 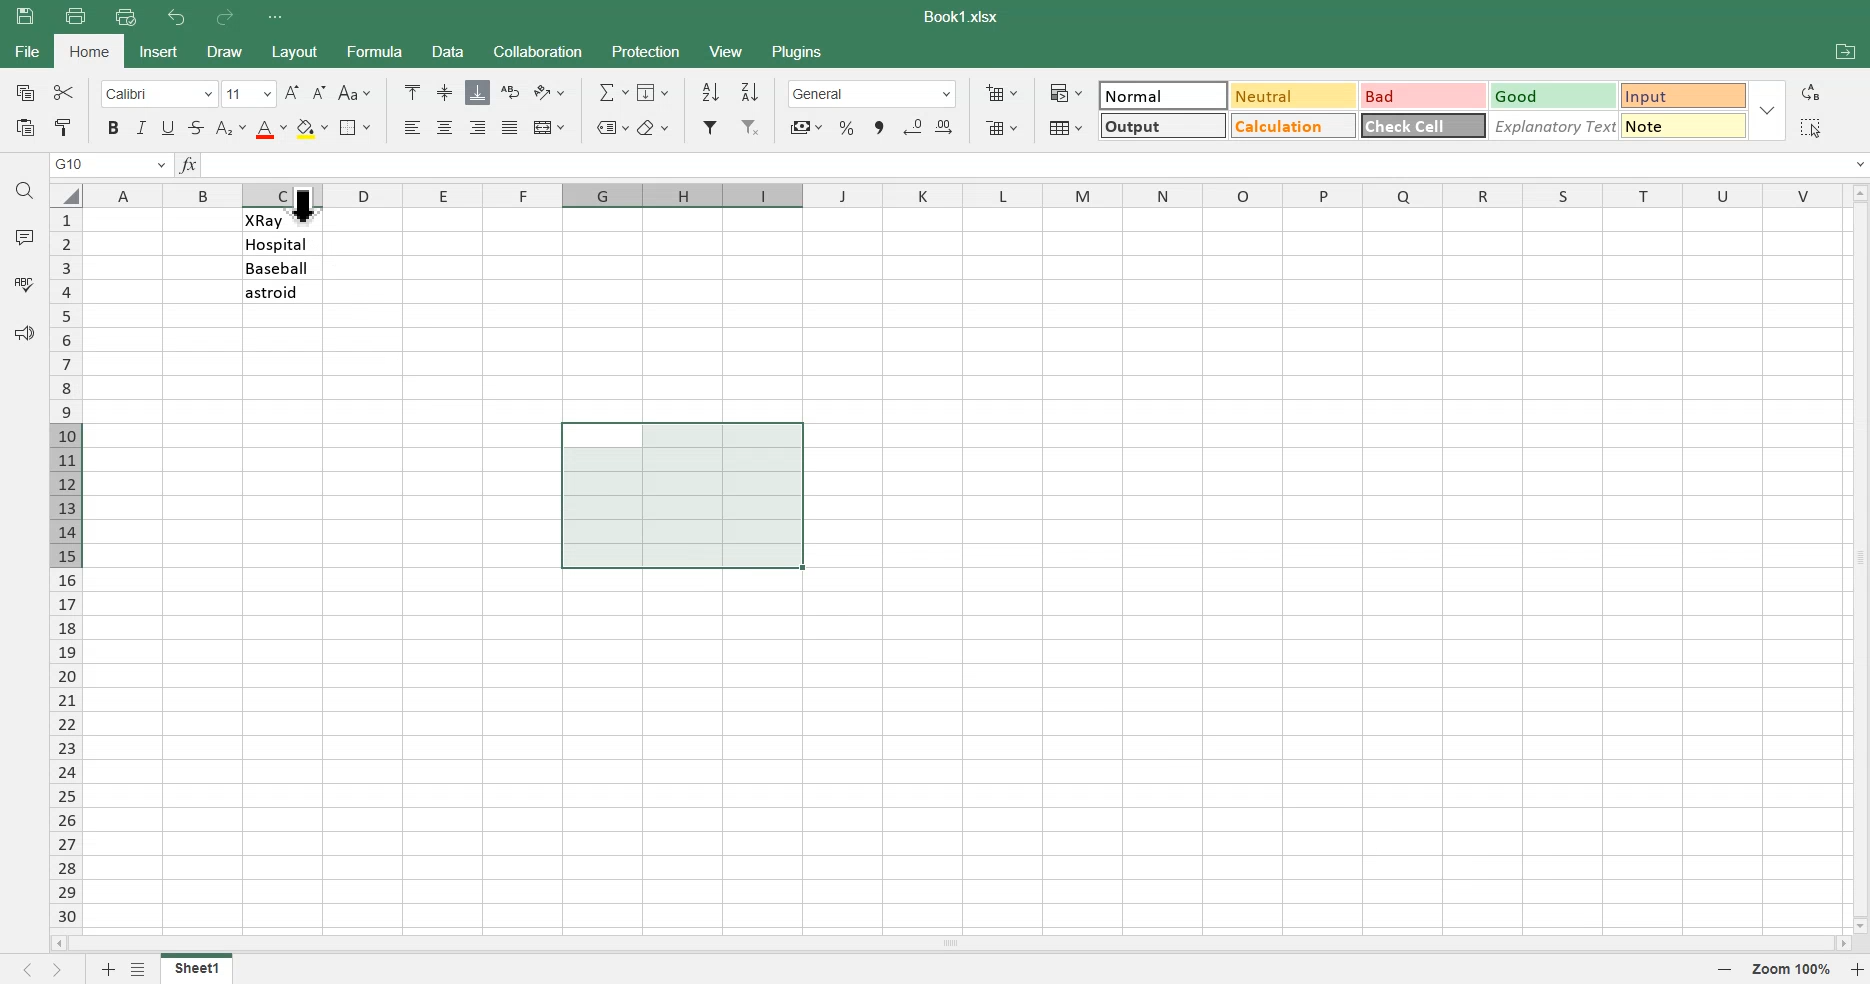 I want to click on Comma Style, so click(x=880, y=128).